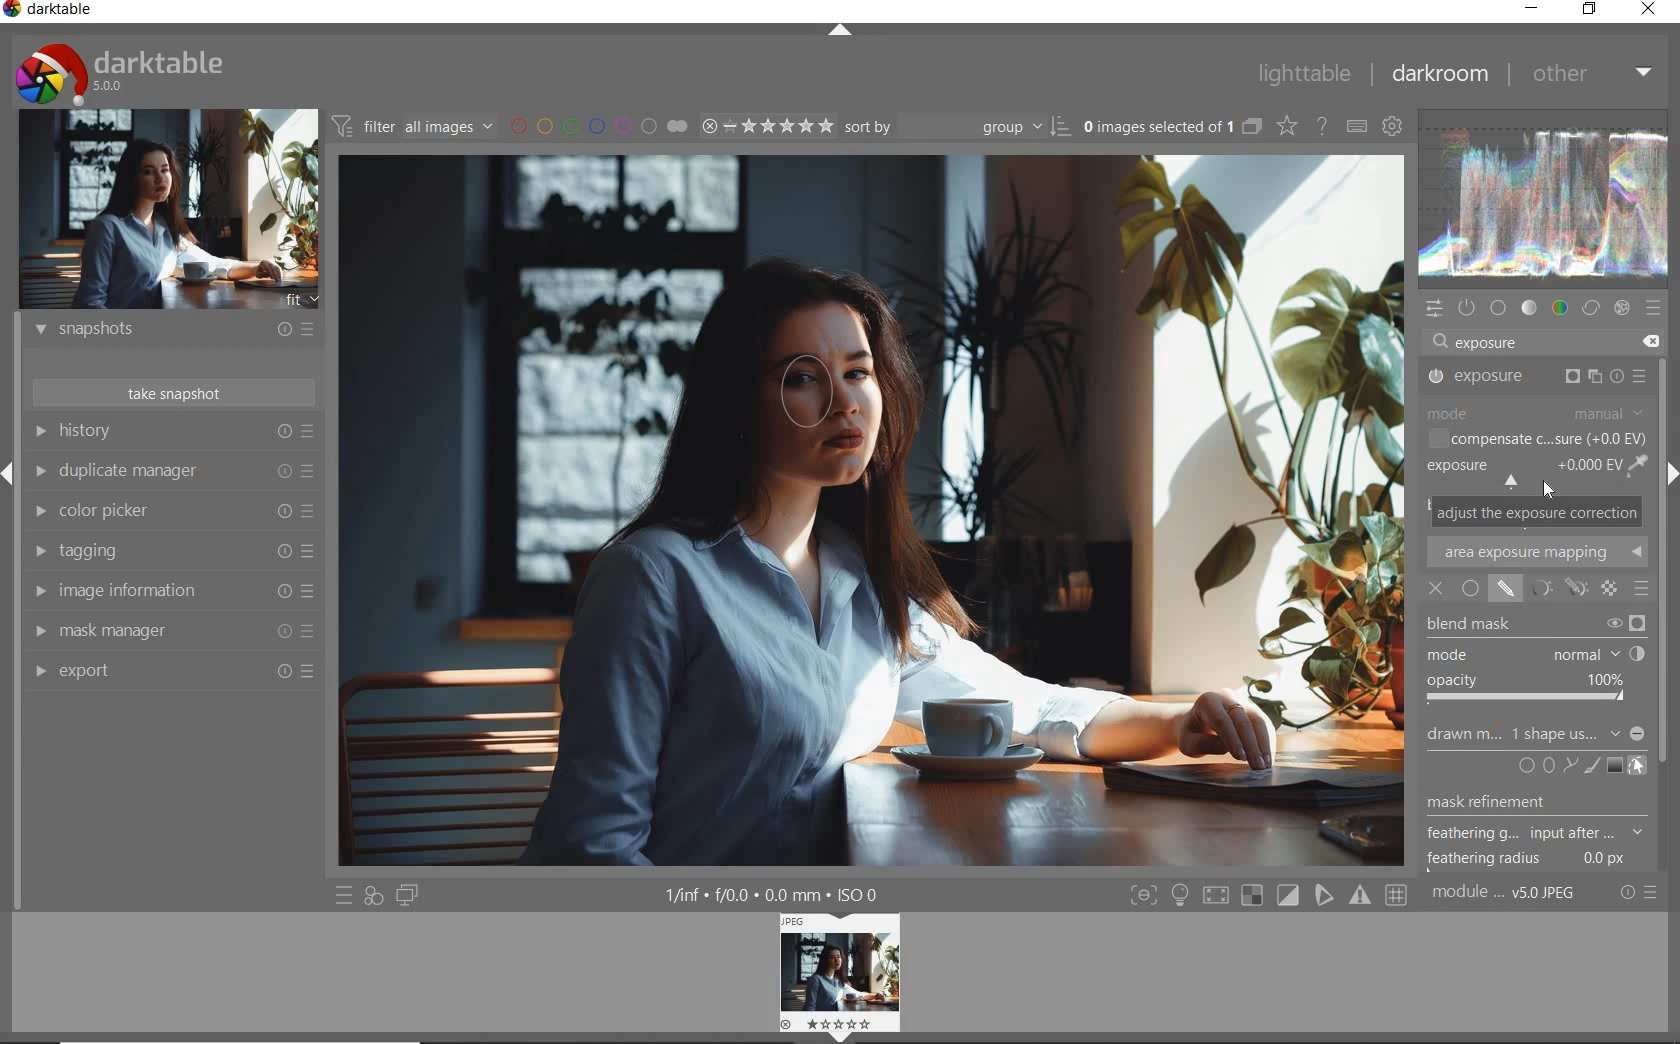 This screenshot has height=1044, width=1680. I want to click on export, so click(173, 670).